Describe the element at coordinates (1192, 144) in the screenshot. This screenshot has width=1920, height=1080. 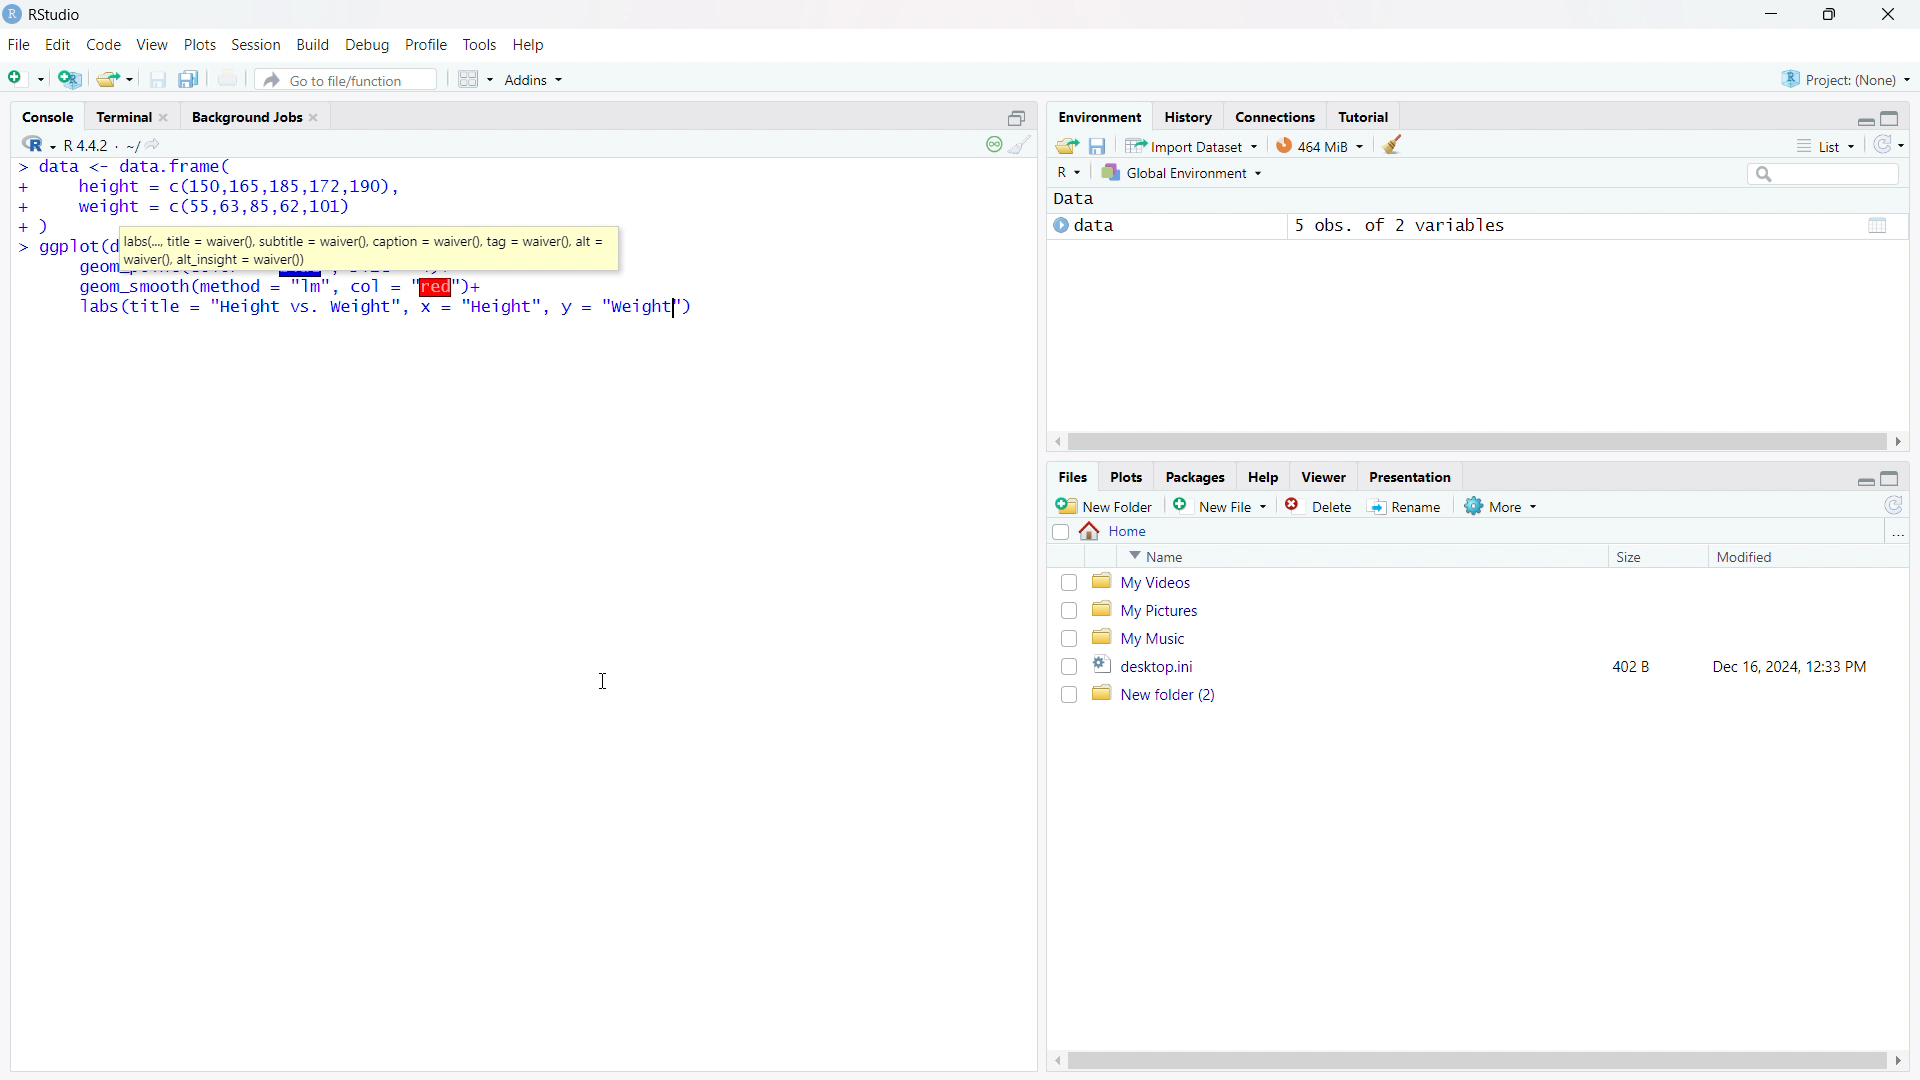
I see `import dataset` at that location.